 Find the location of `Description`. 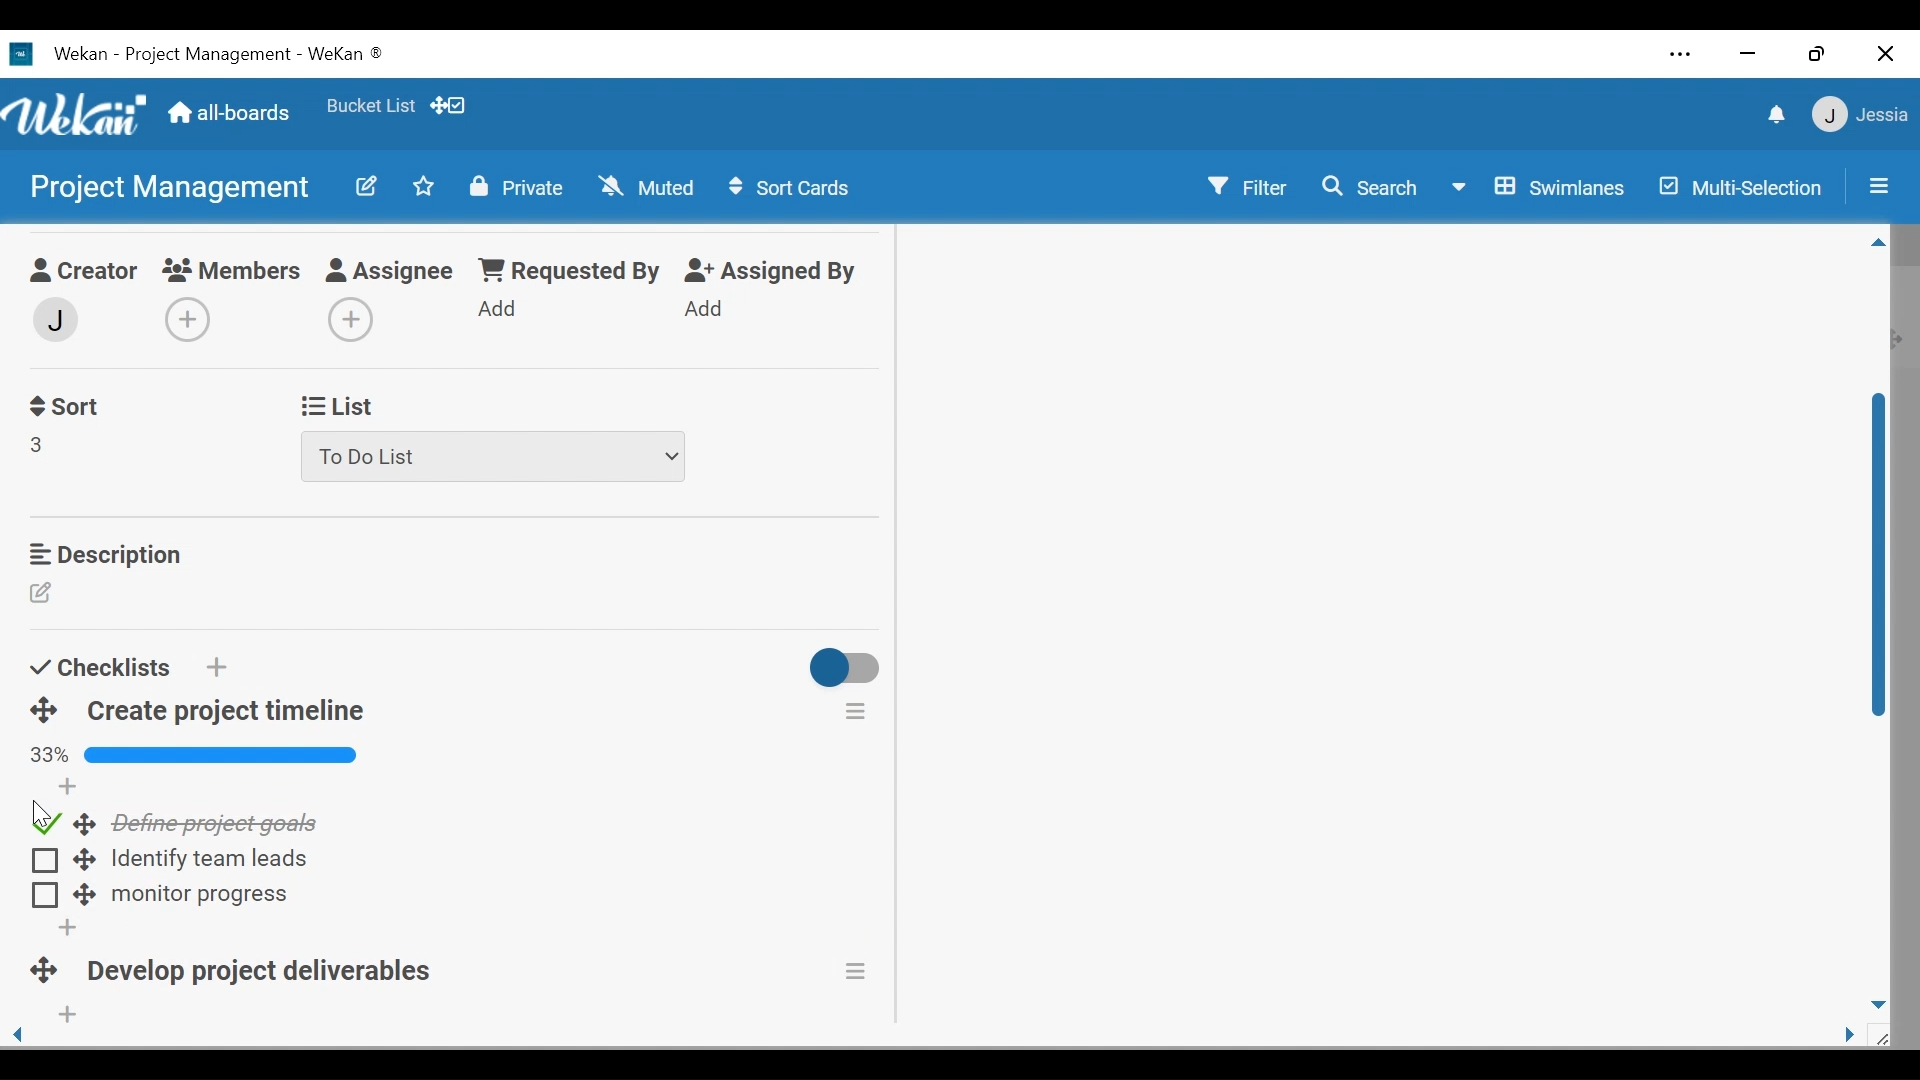

Description is located at coordinates (104, 554).